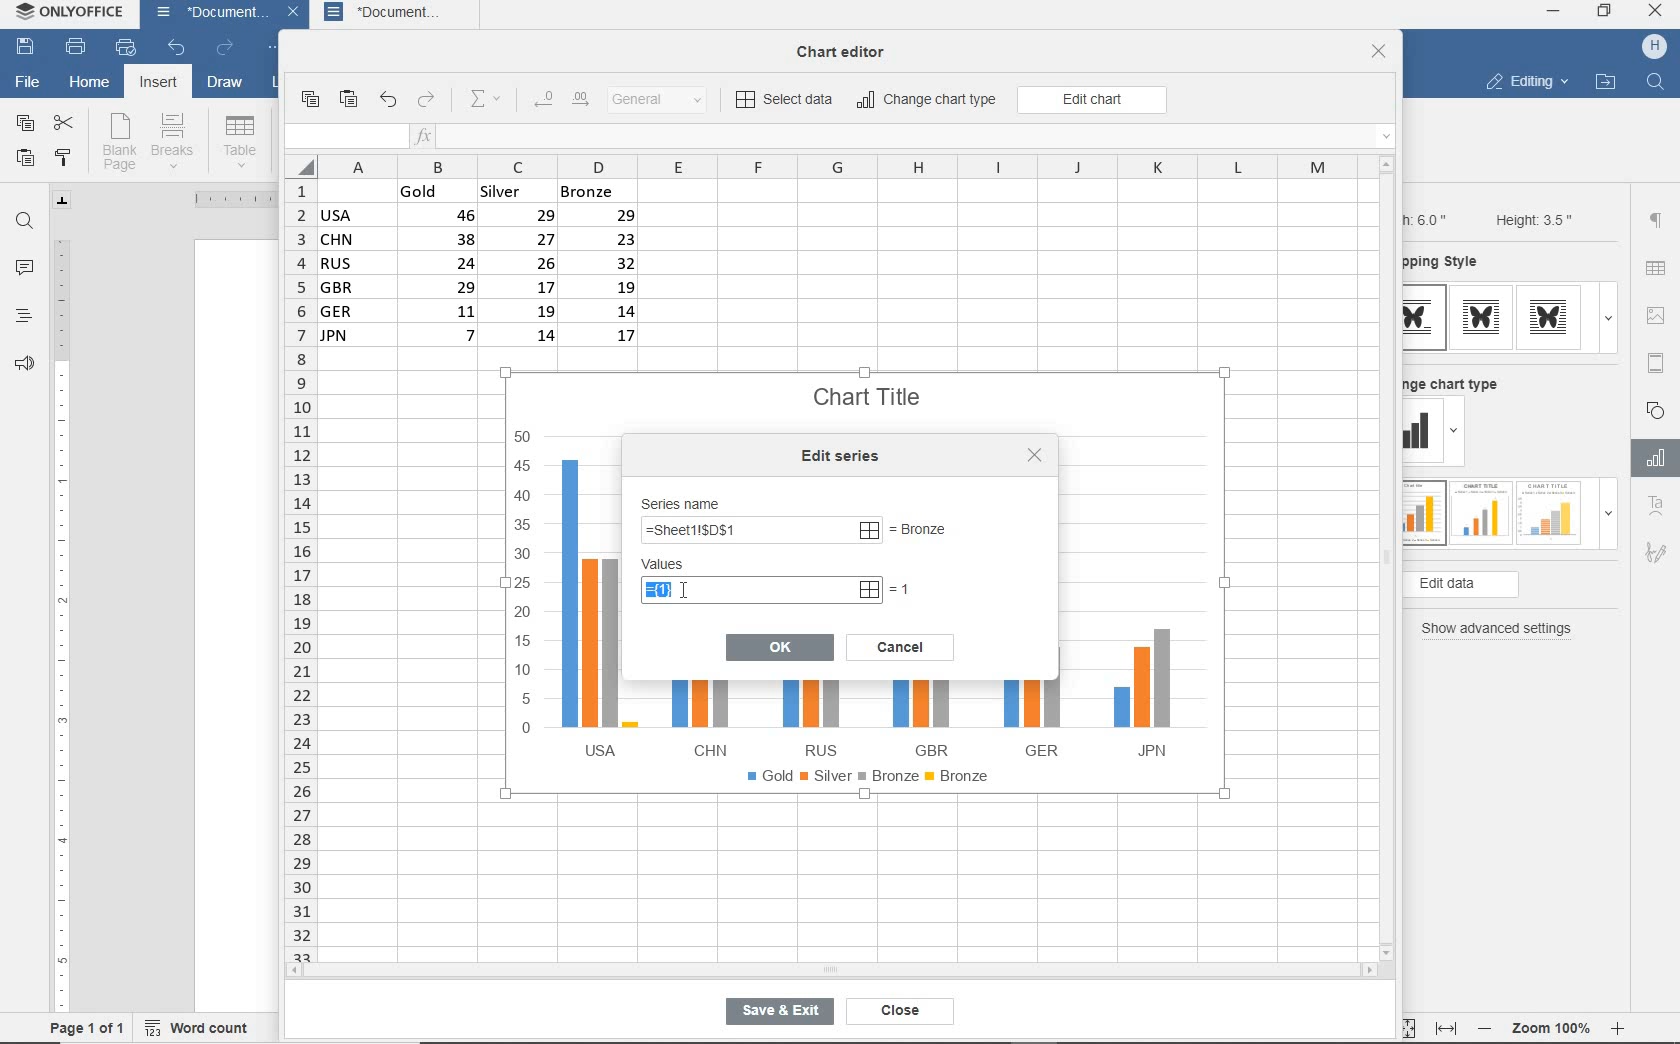 This screenshot has height=1044, width=1680. Describe the element at coordinates (1429, 218) in the screenshot. I see `Width: 6.0"` at that location.